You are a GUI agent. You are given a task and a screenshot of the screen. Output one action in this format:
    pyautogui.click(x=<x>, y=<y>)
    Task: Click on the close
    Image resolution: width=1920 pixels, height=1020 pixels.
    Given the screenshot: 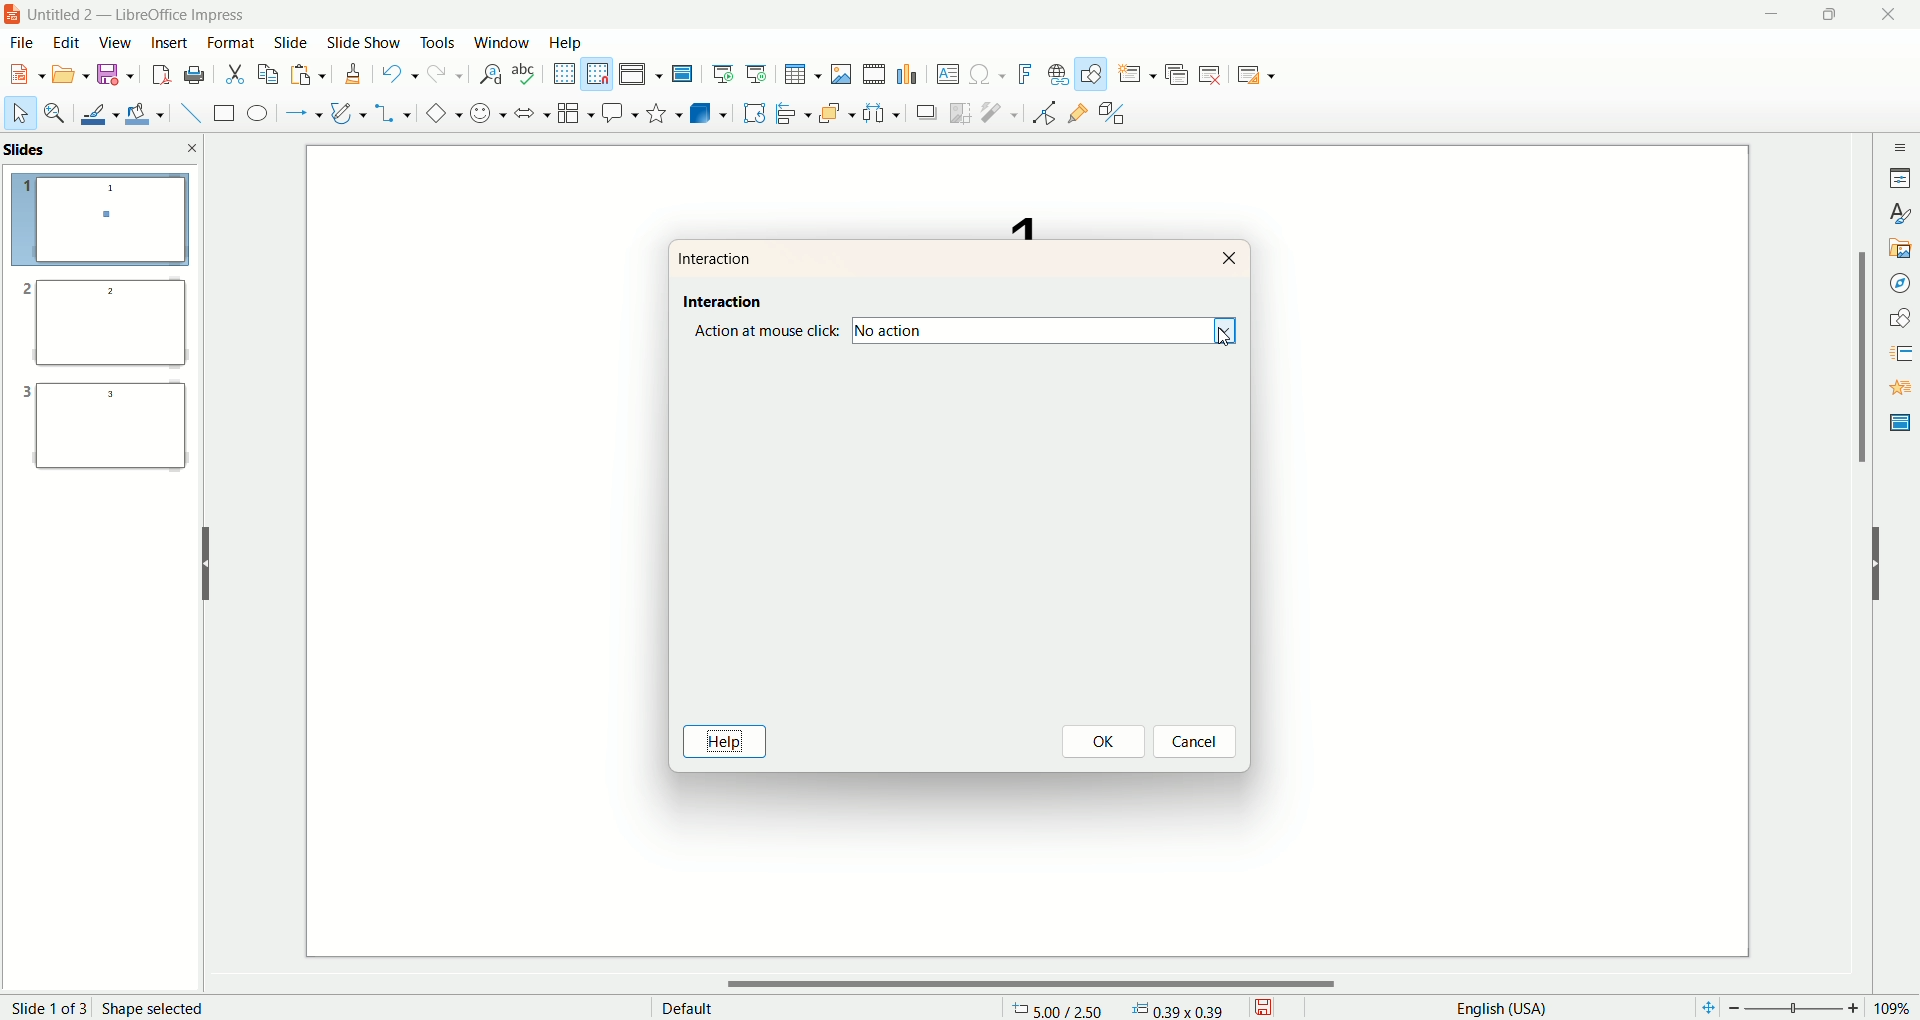 What is the action you would take?
    pyautogui.click(x=1231, y=257)
    